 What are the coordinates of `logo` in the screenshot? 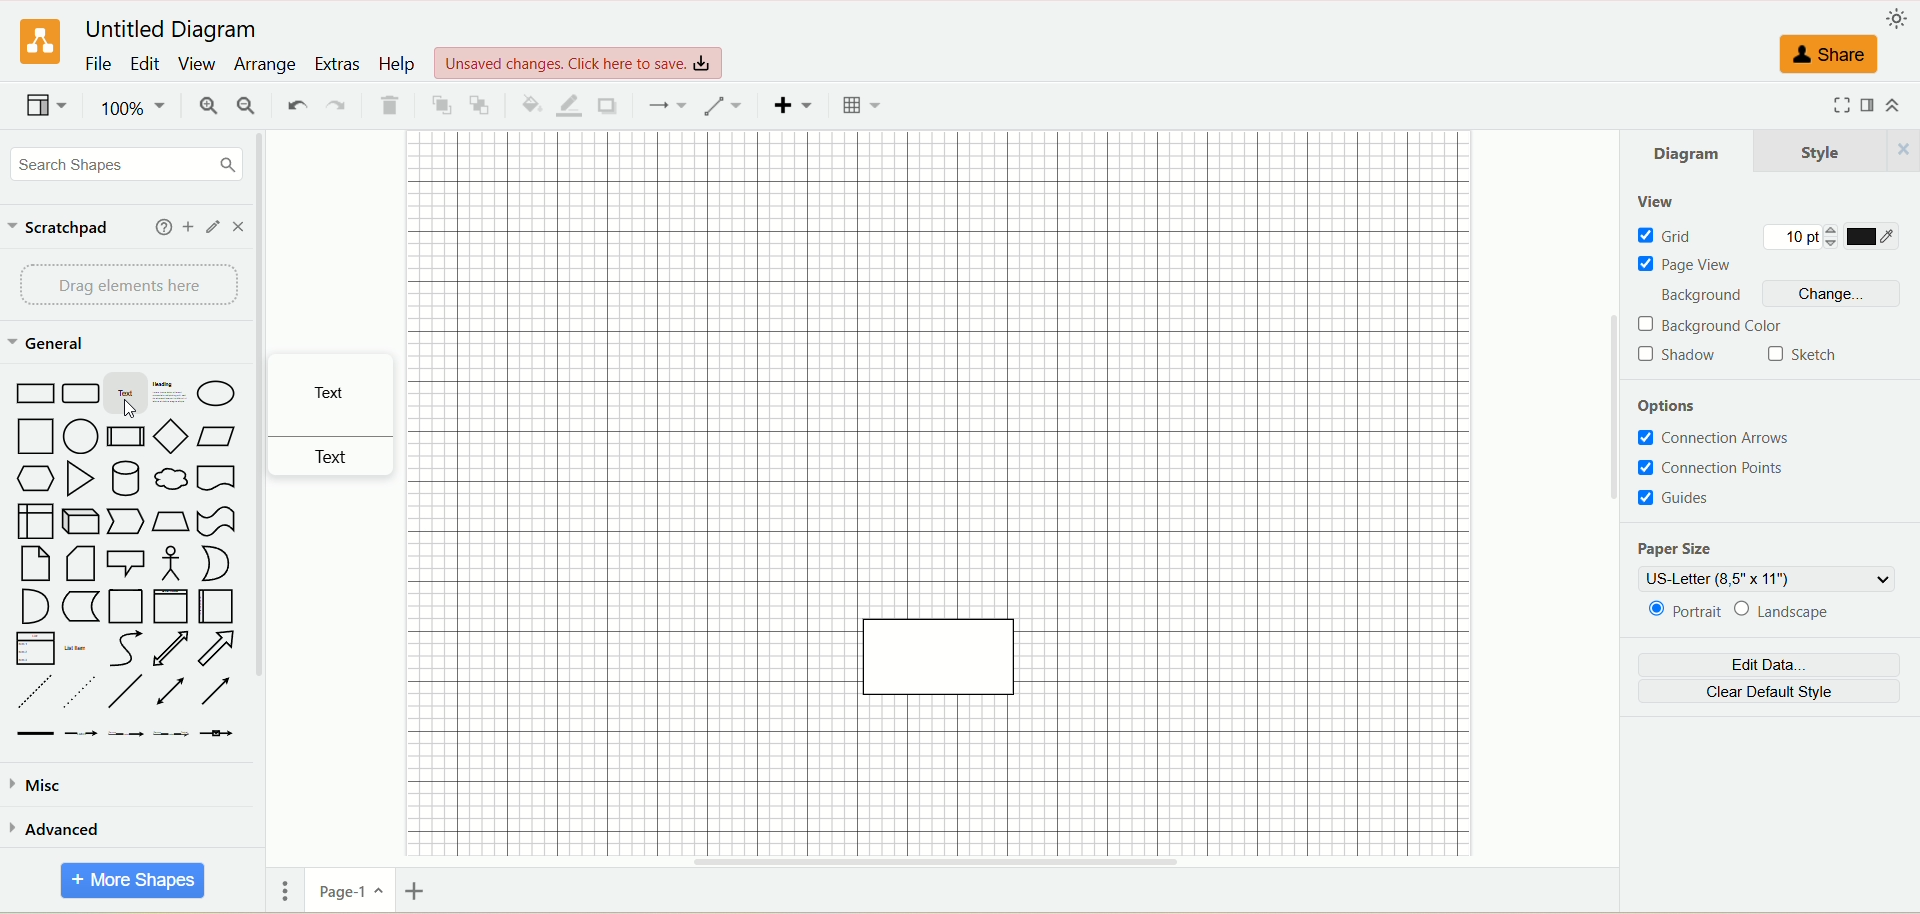 It's located at (37, 41).